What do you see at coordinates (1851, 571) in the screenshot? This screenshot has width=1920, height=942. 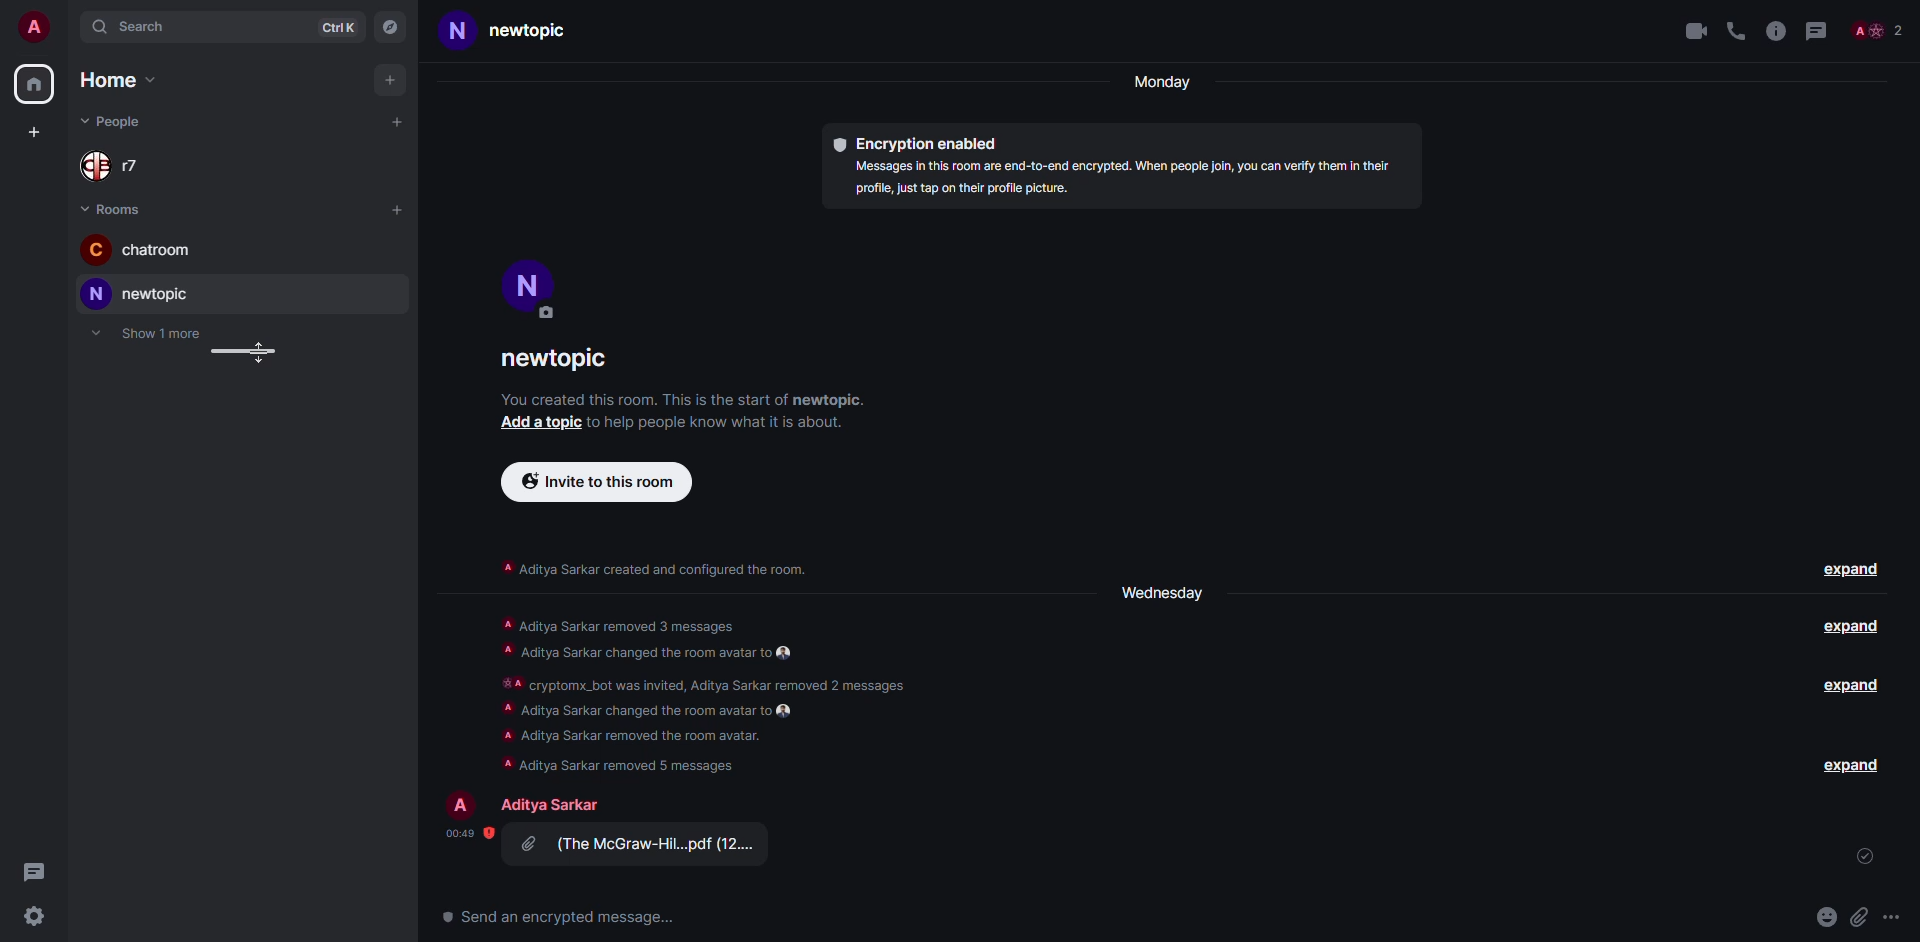 I see `expand` at bounding box center [1851, 571].